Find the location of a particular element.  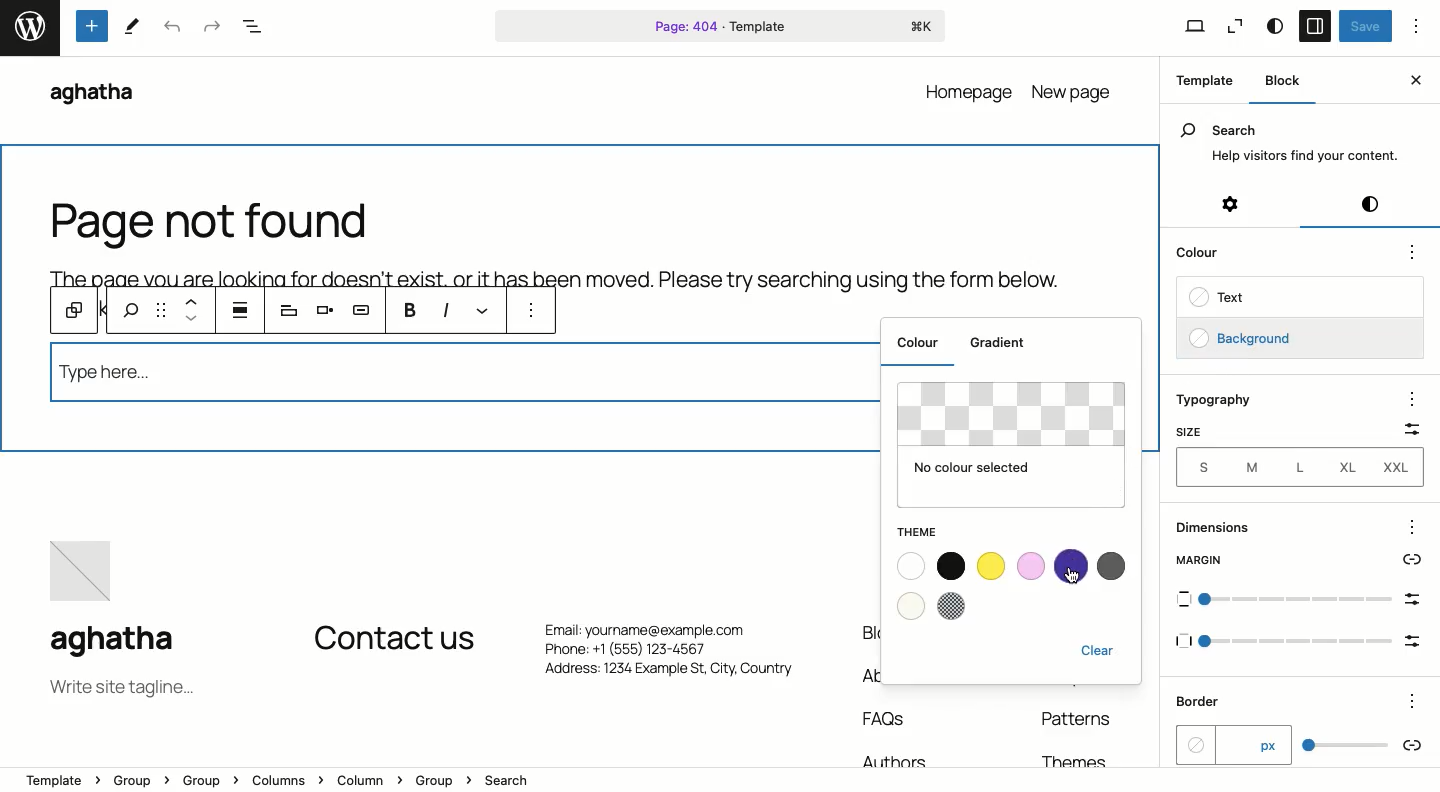

M is located at coordinates (1248, 466).